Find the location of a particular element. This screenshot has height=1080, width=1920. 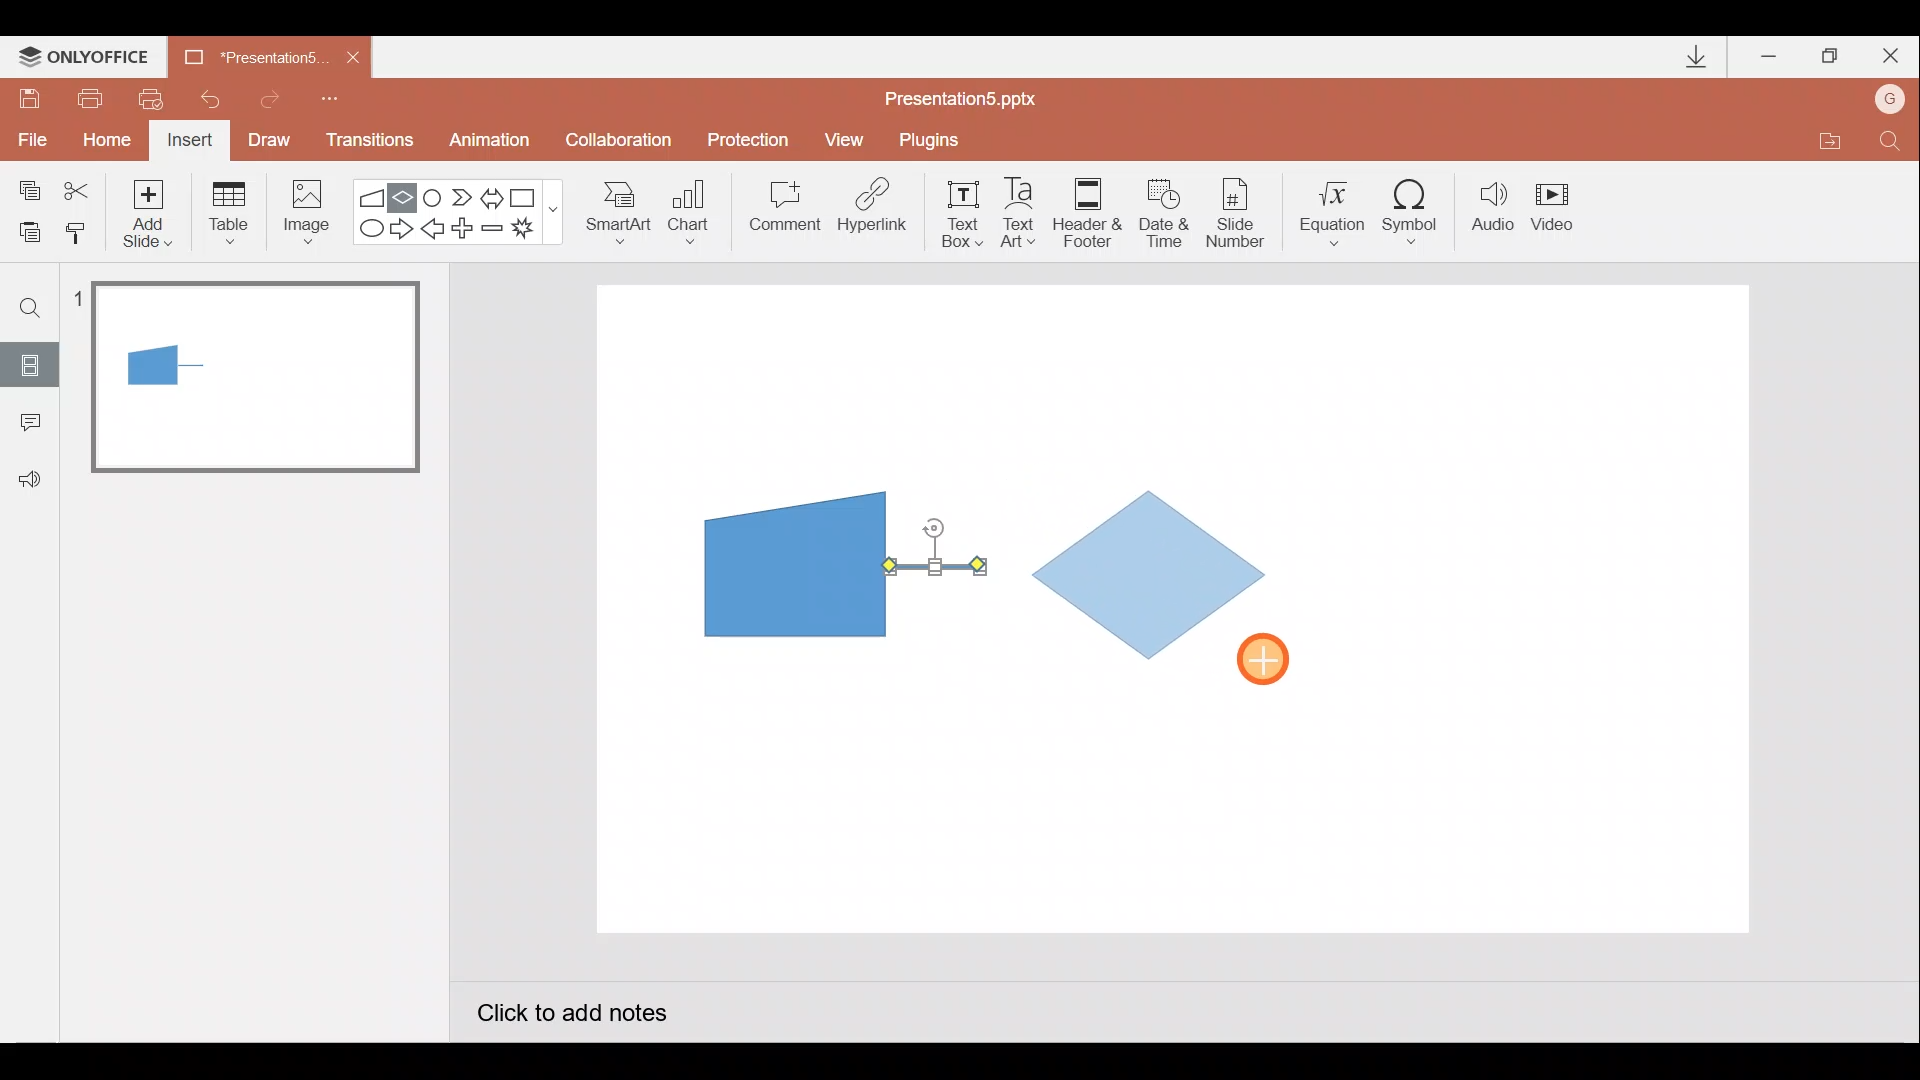

Plus is located at coordinates (466, 231).